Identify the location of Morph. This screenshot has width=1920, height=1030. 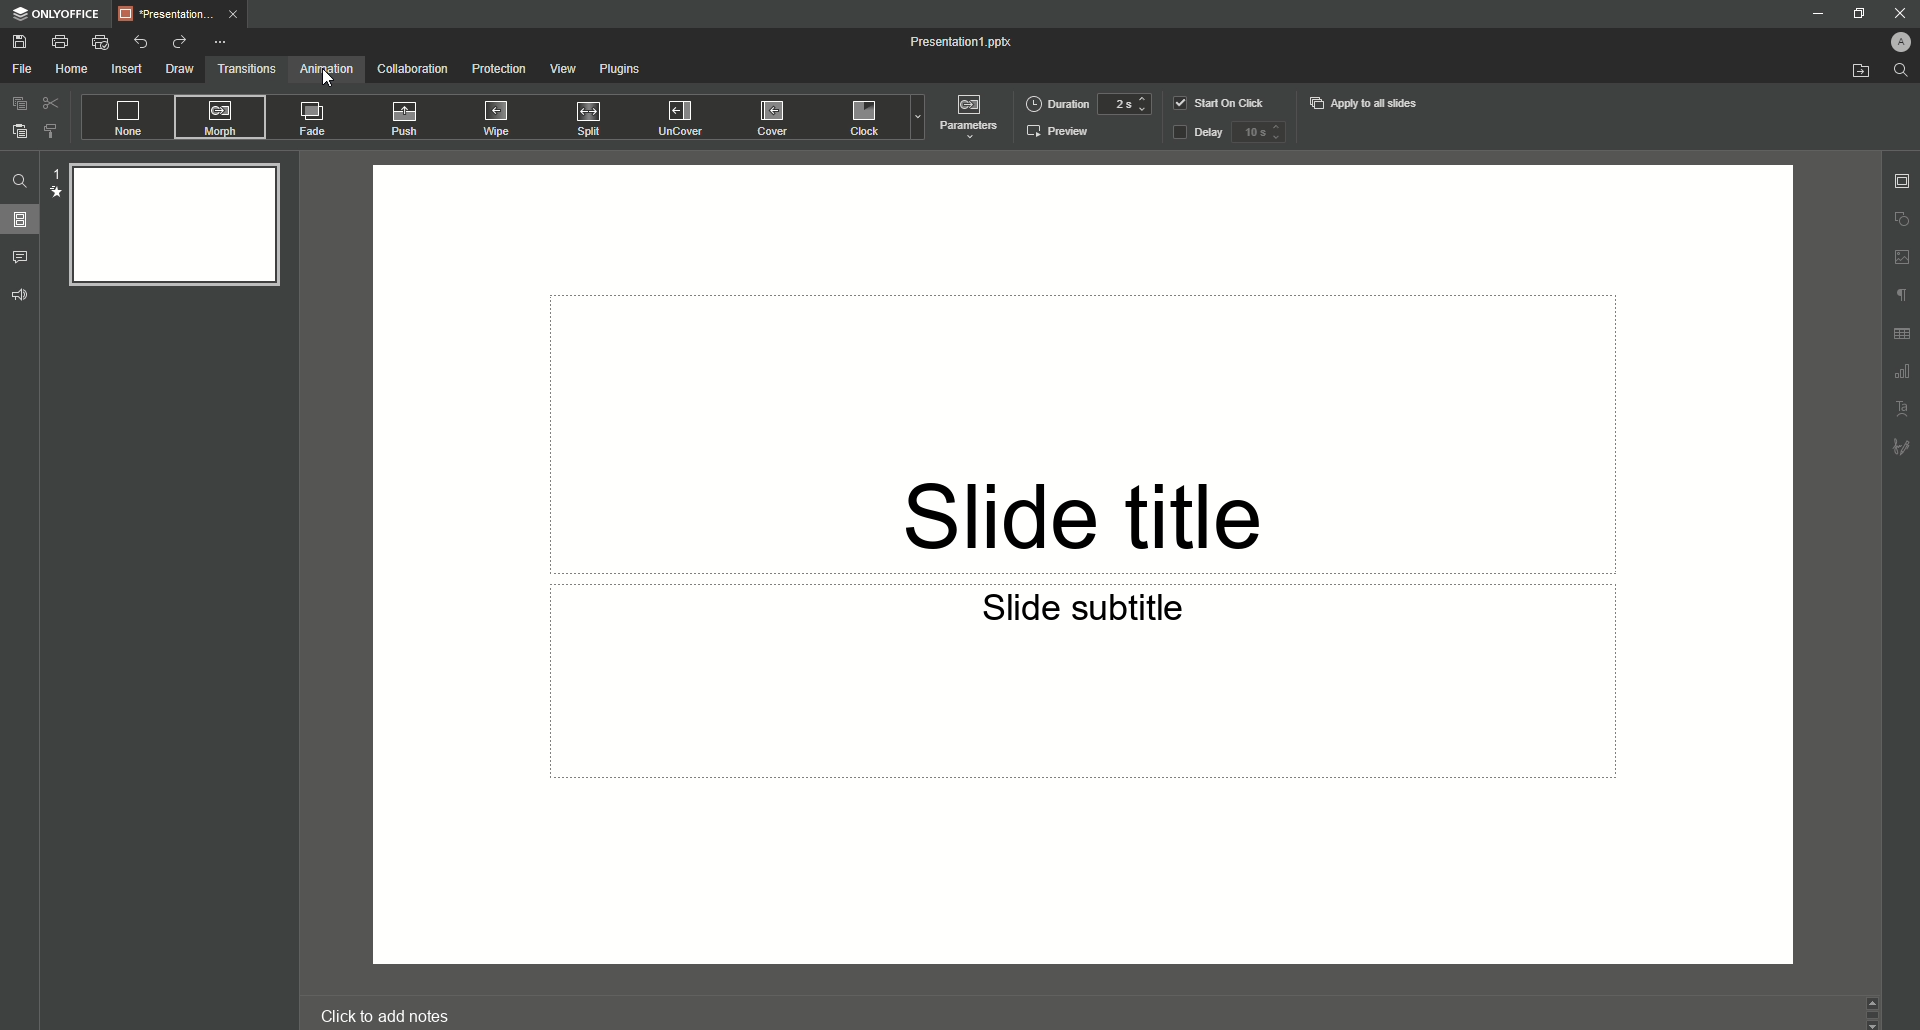
(217, 116).